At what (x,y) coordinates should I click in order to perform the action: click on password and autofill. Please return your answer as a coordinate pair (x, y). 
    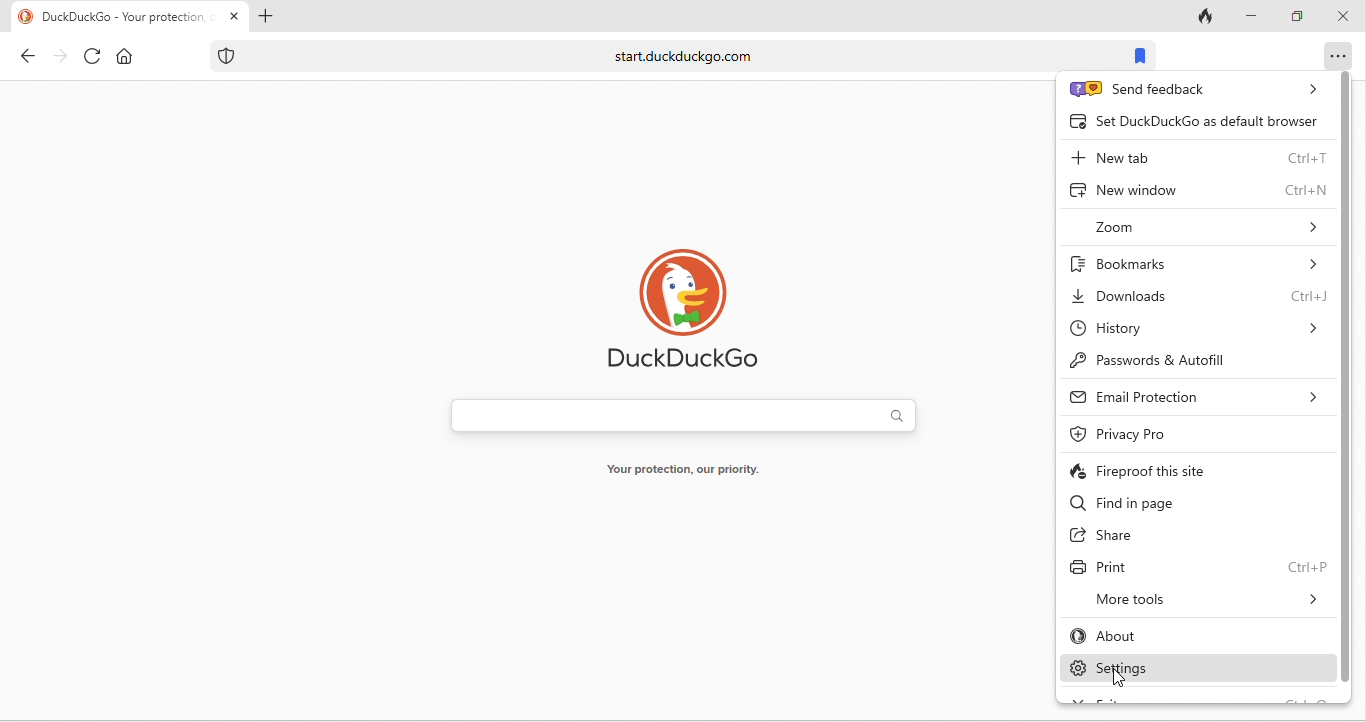
    Looking at the image, I should click on (1189, 362).